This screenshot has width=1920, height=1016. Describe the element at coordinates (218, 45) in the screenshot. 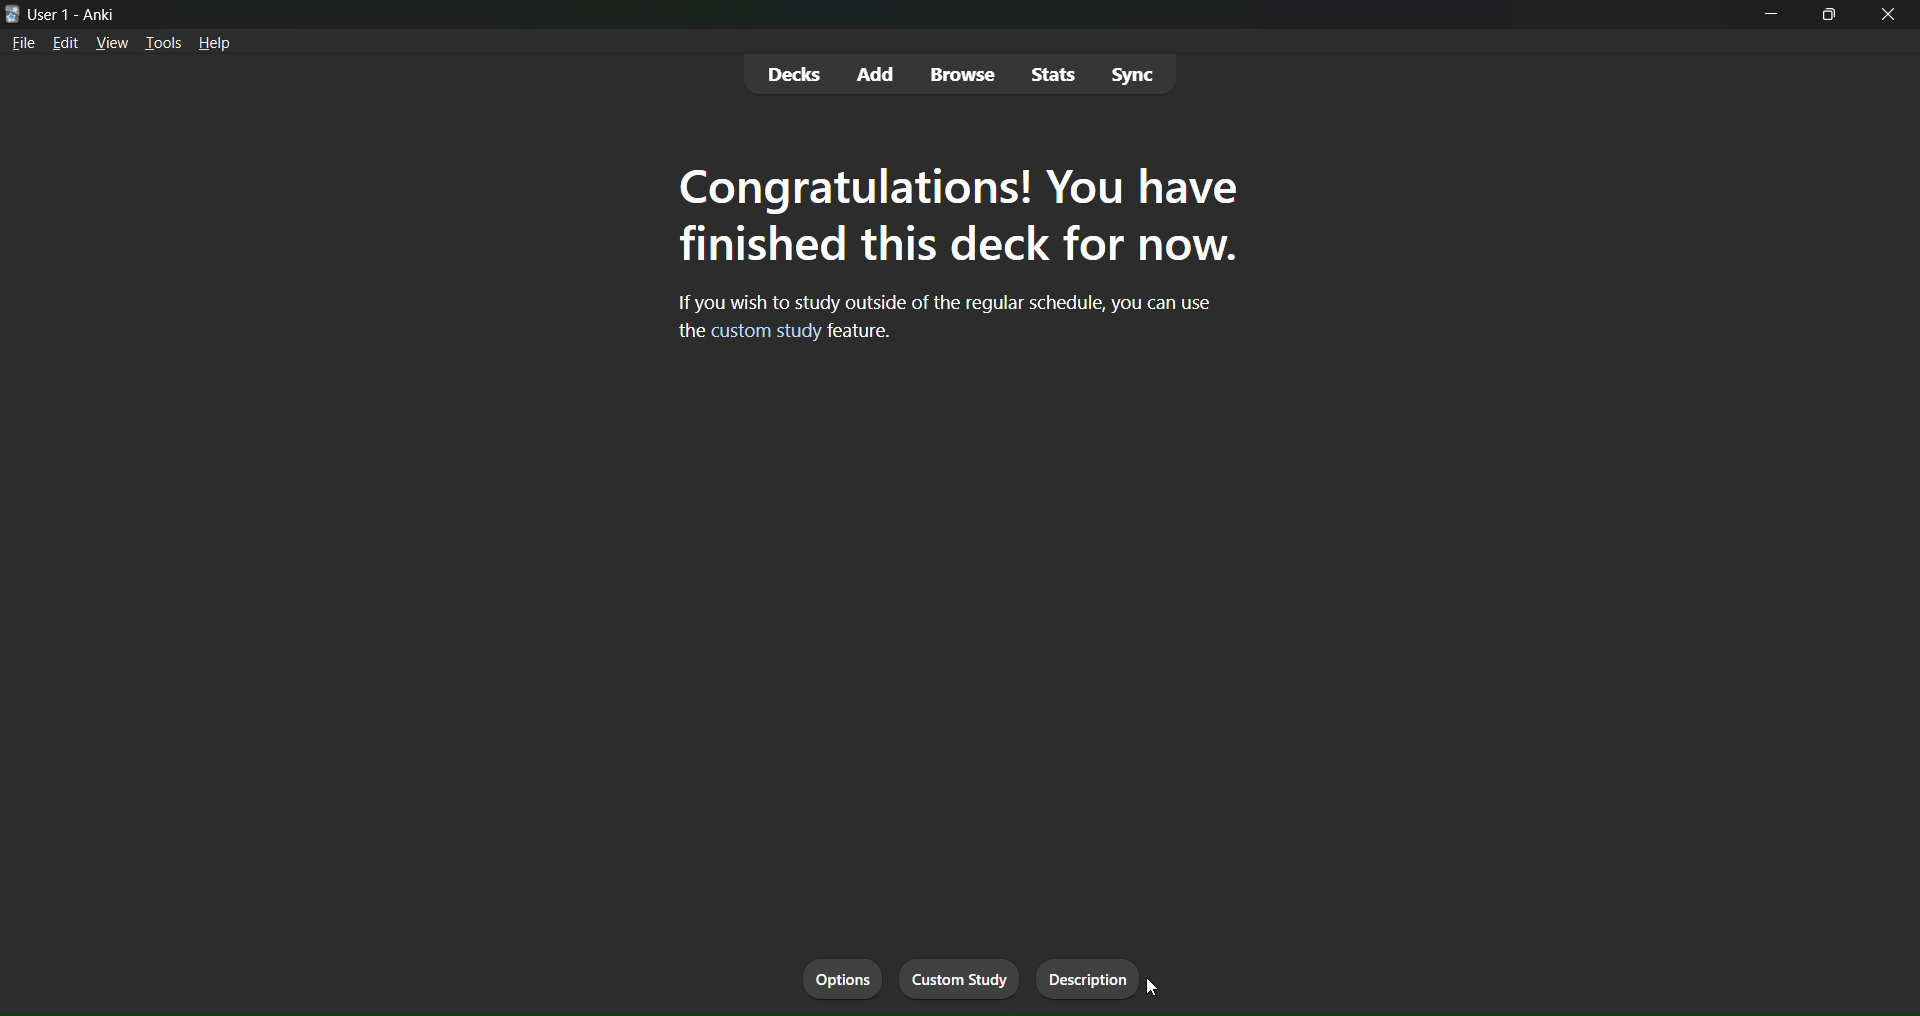

I see `help` at that location.